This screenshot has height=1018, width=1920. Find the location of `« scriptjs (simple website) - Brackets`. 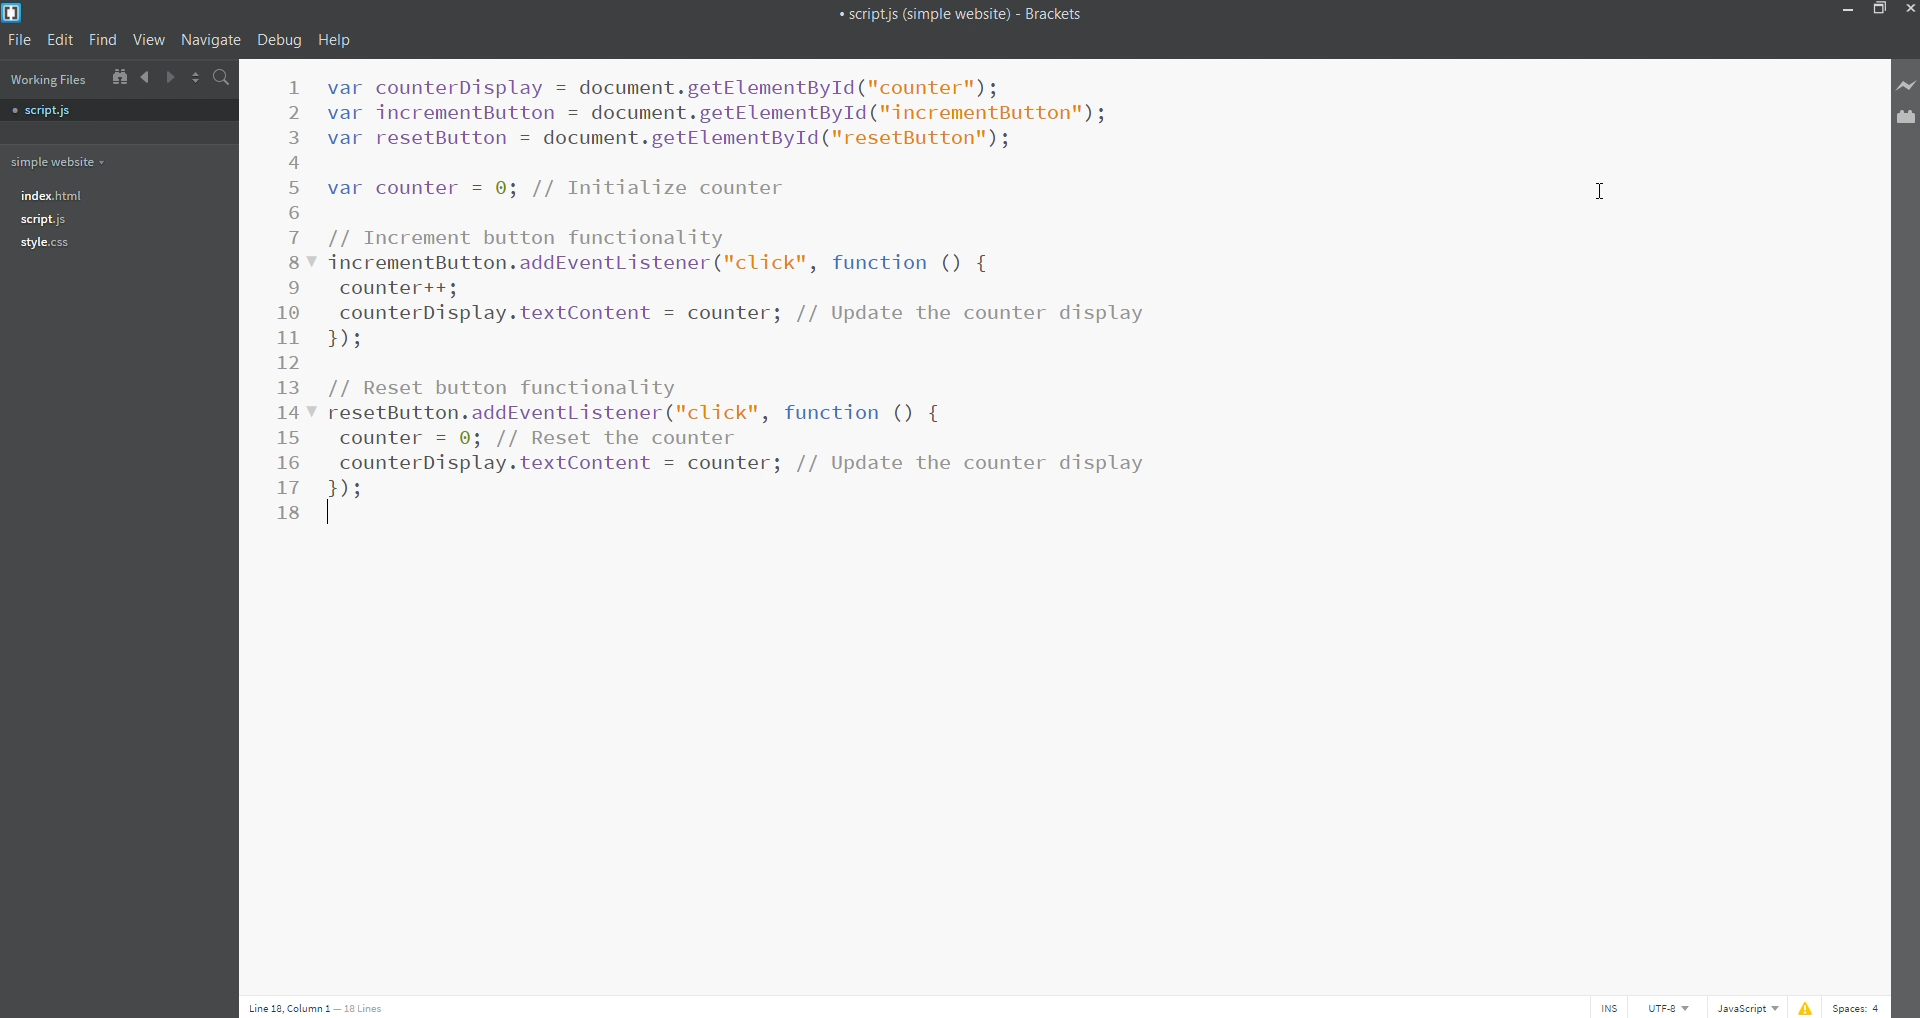

« scriptjs (simple website) - Brackets is located at coordinates (969, 17).